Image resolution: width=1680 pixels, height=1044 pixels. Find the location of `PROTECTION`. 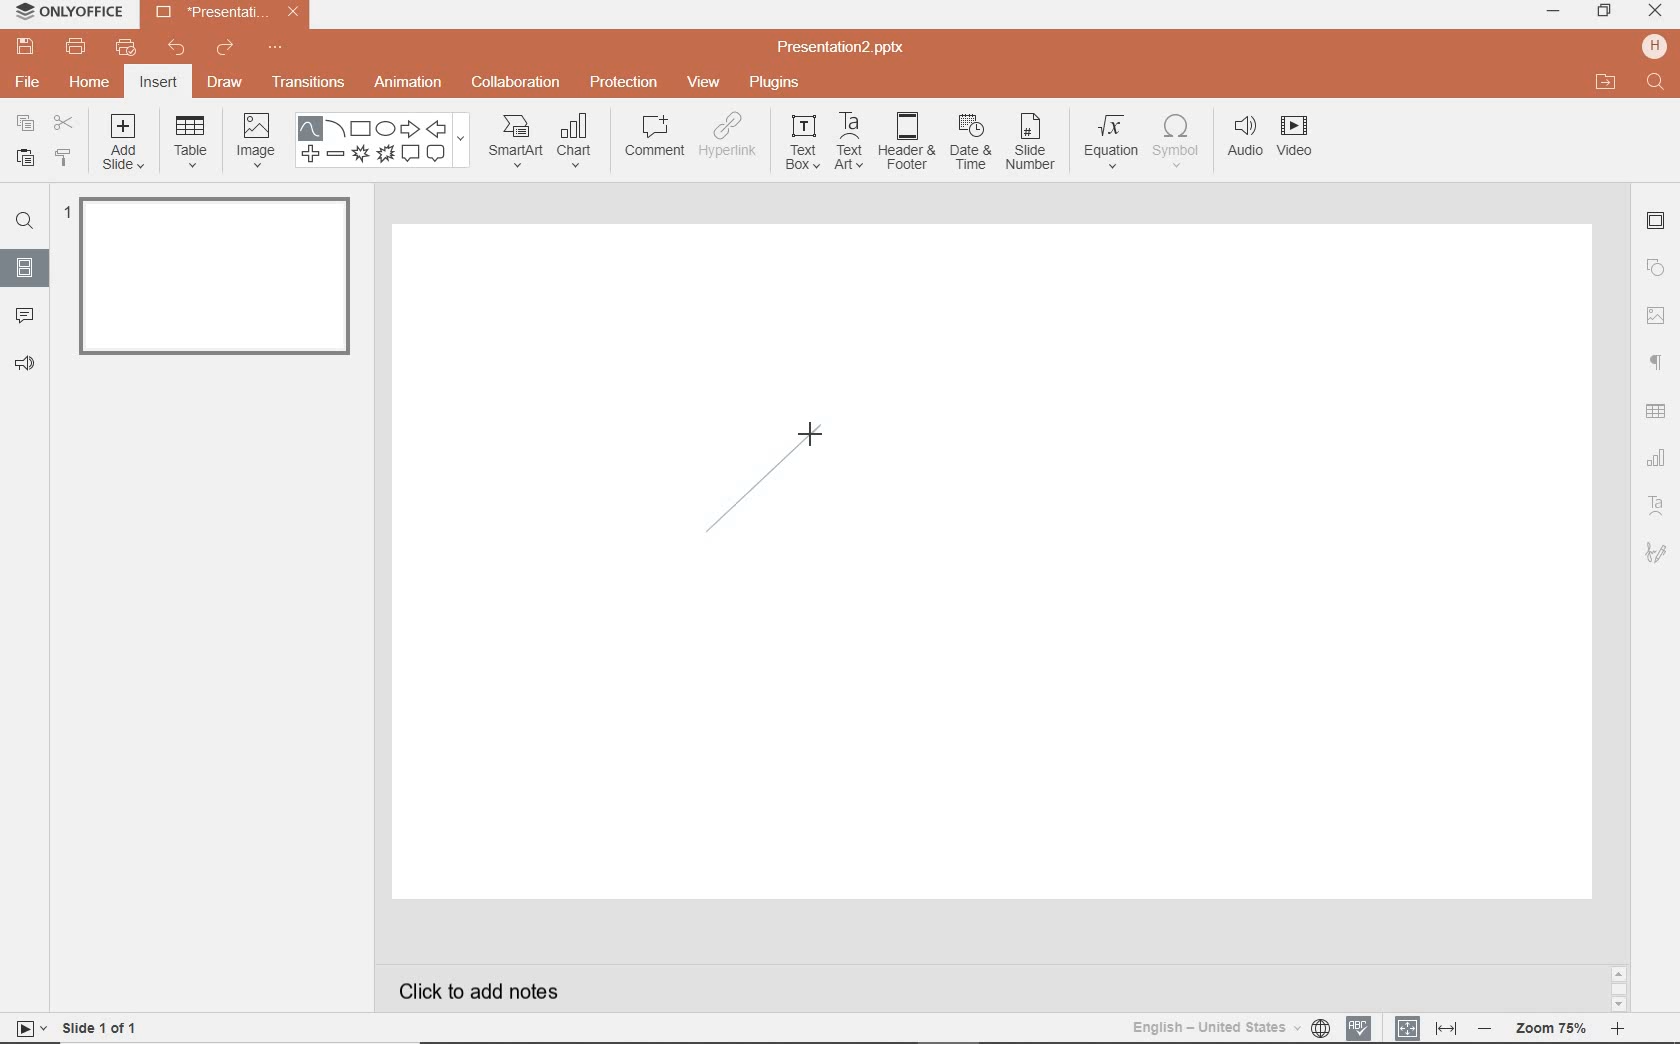

PROTECTION is located at coordinates (624, 82).